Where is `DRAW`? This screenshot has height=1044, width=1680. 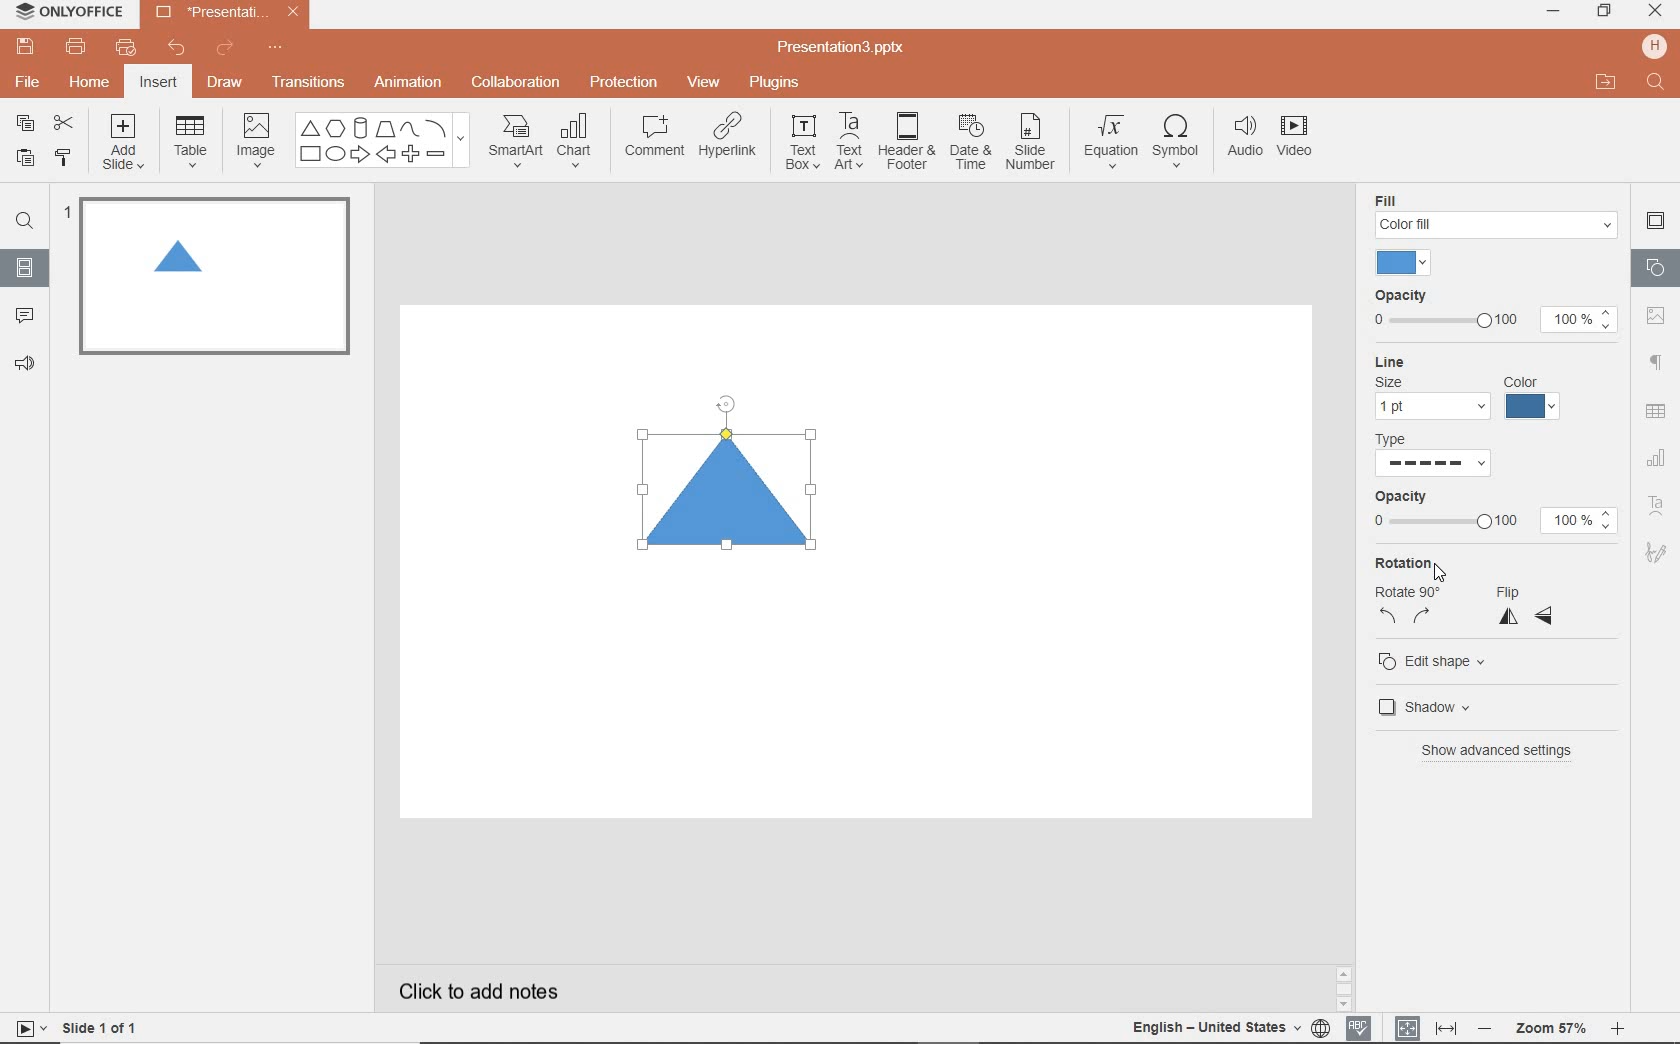
DRAW is located at coordinates (226, 84).